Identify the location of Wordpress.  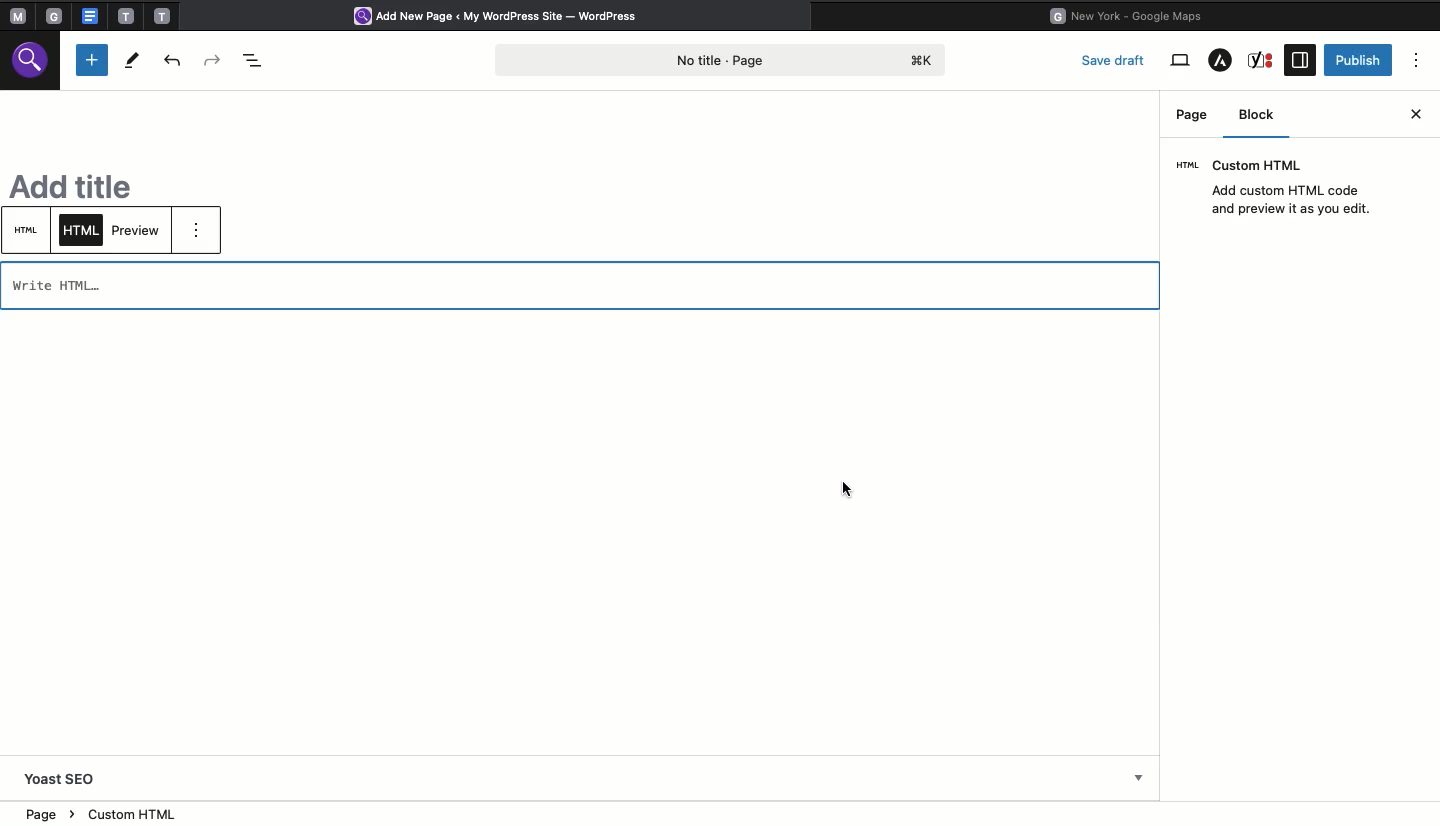
(504, 17).